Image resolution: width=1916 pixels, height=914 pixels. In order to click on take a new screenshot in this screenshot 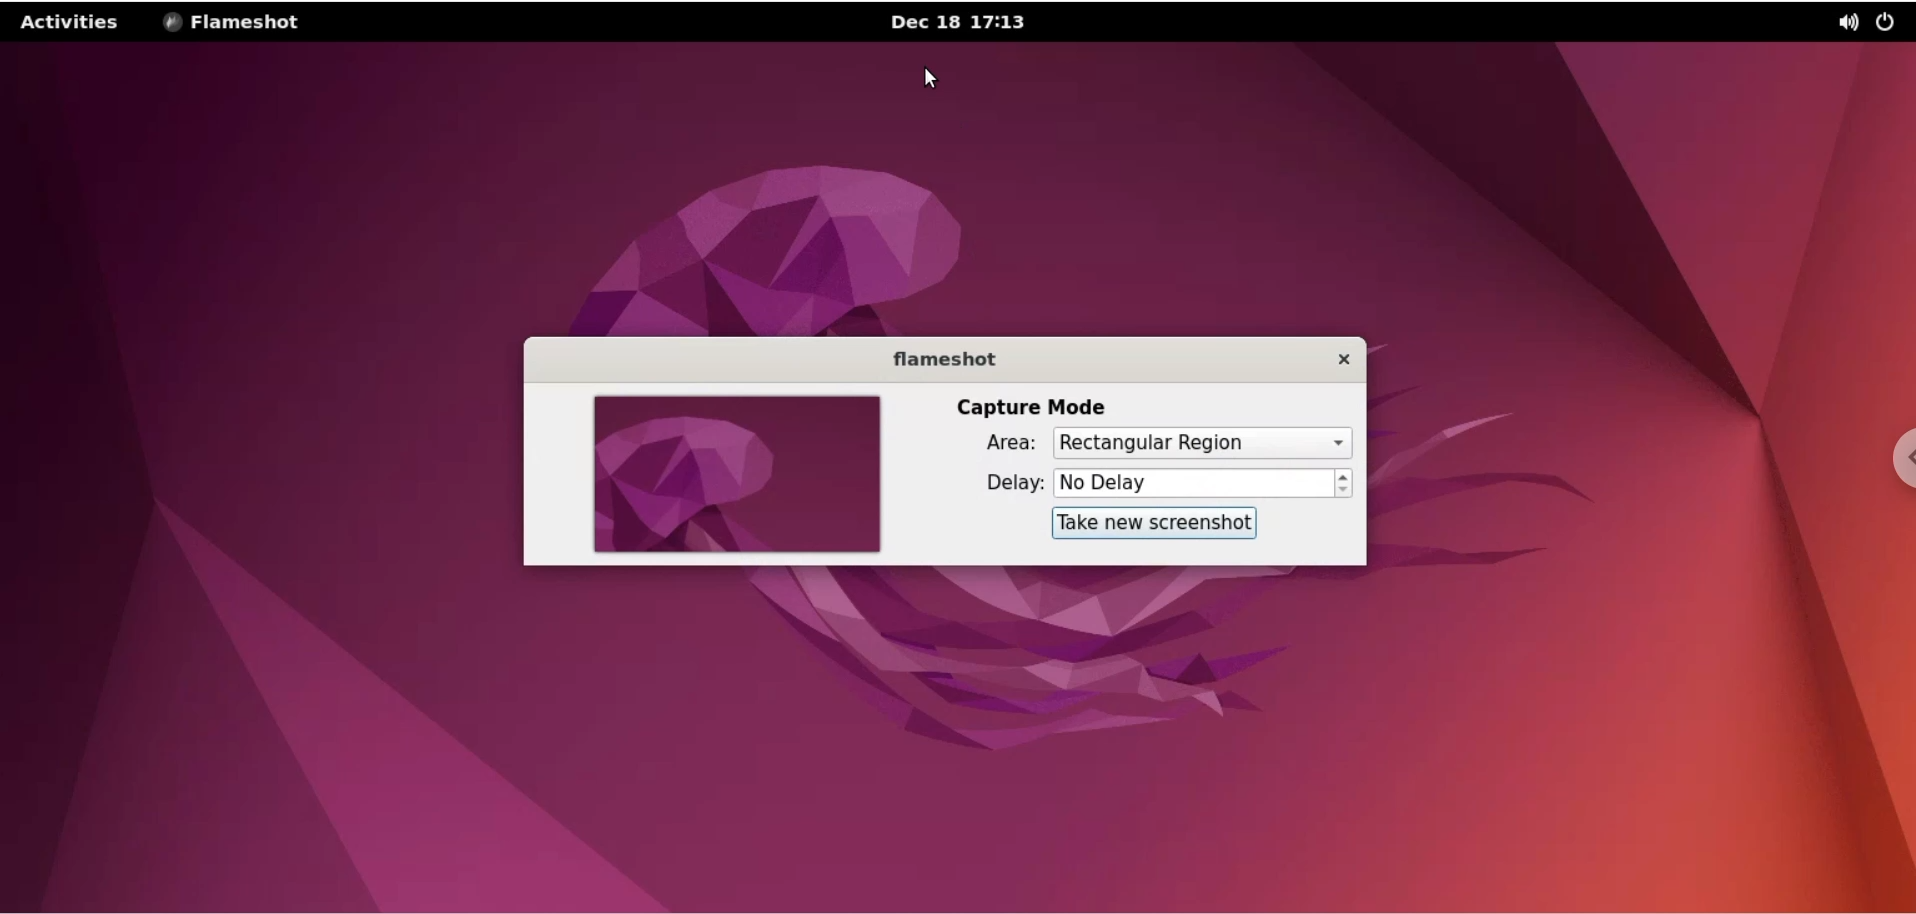, I will do `click(1154, 523)`.